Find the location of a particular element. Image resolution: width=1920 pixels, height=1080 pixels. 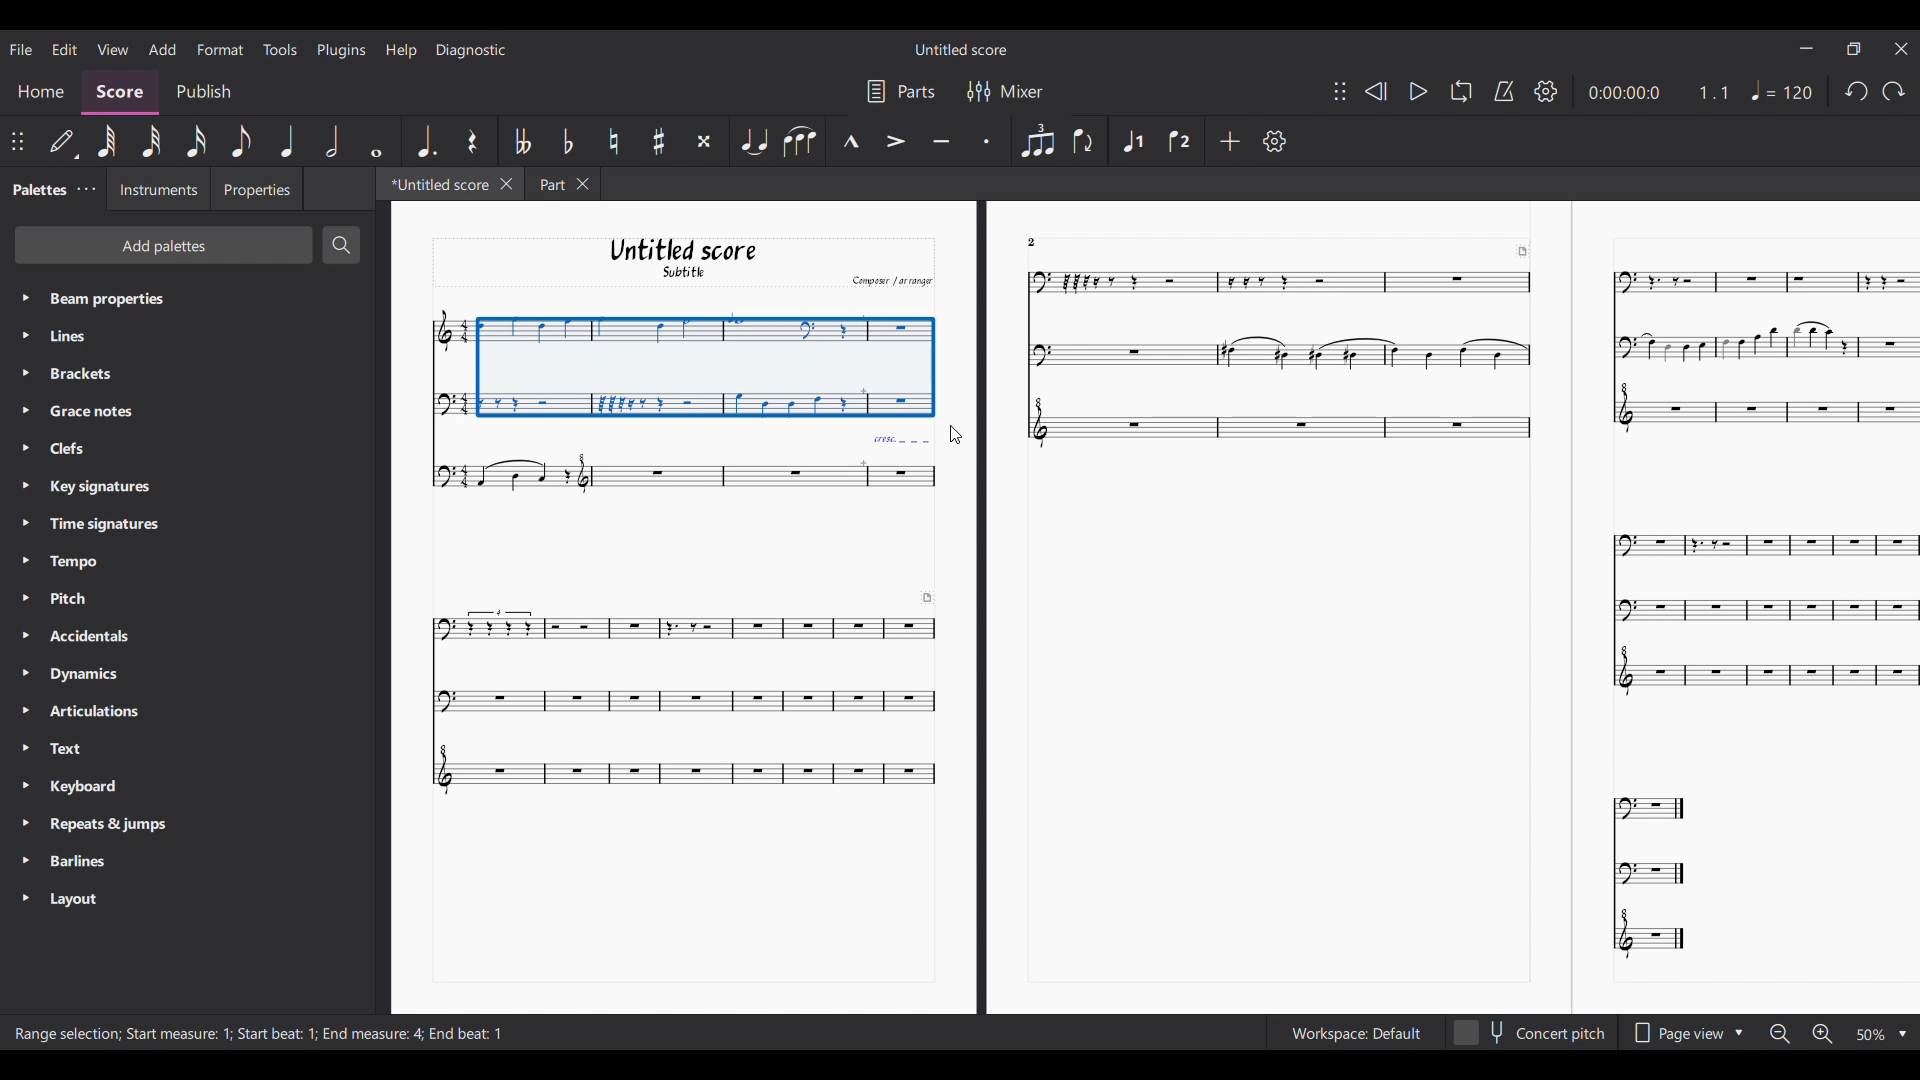

Toggle double sharp is located at coordinates (703, 140).